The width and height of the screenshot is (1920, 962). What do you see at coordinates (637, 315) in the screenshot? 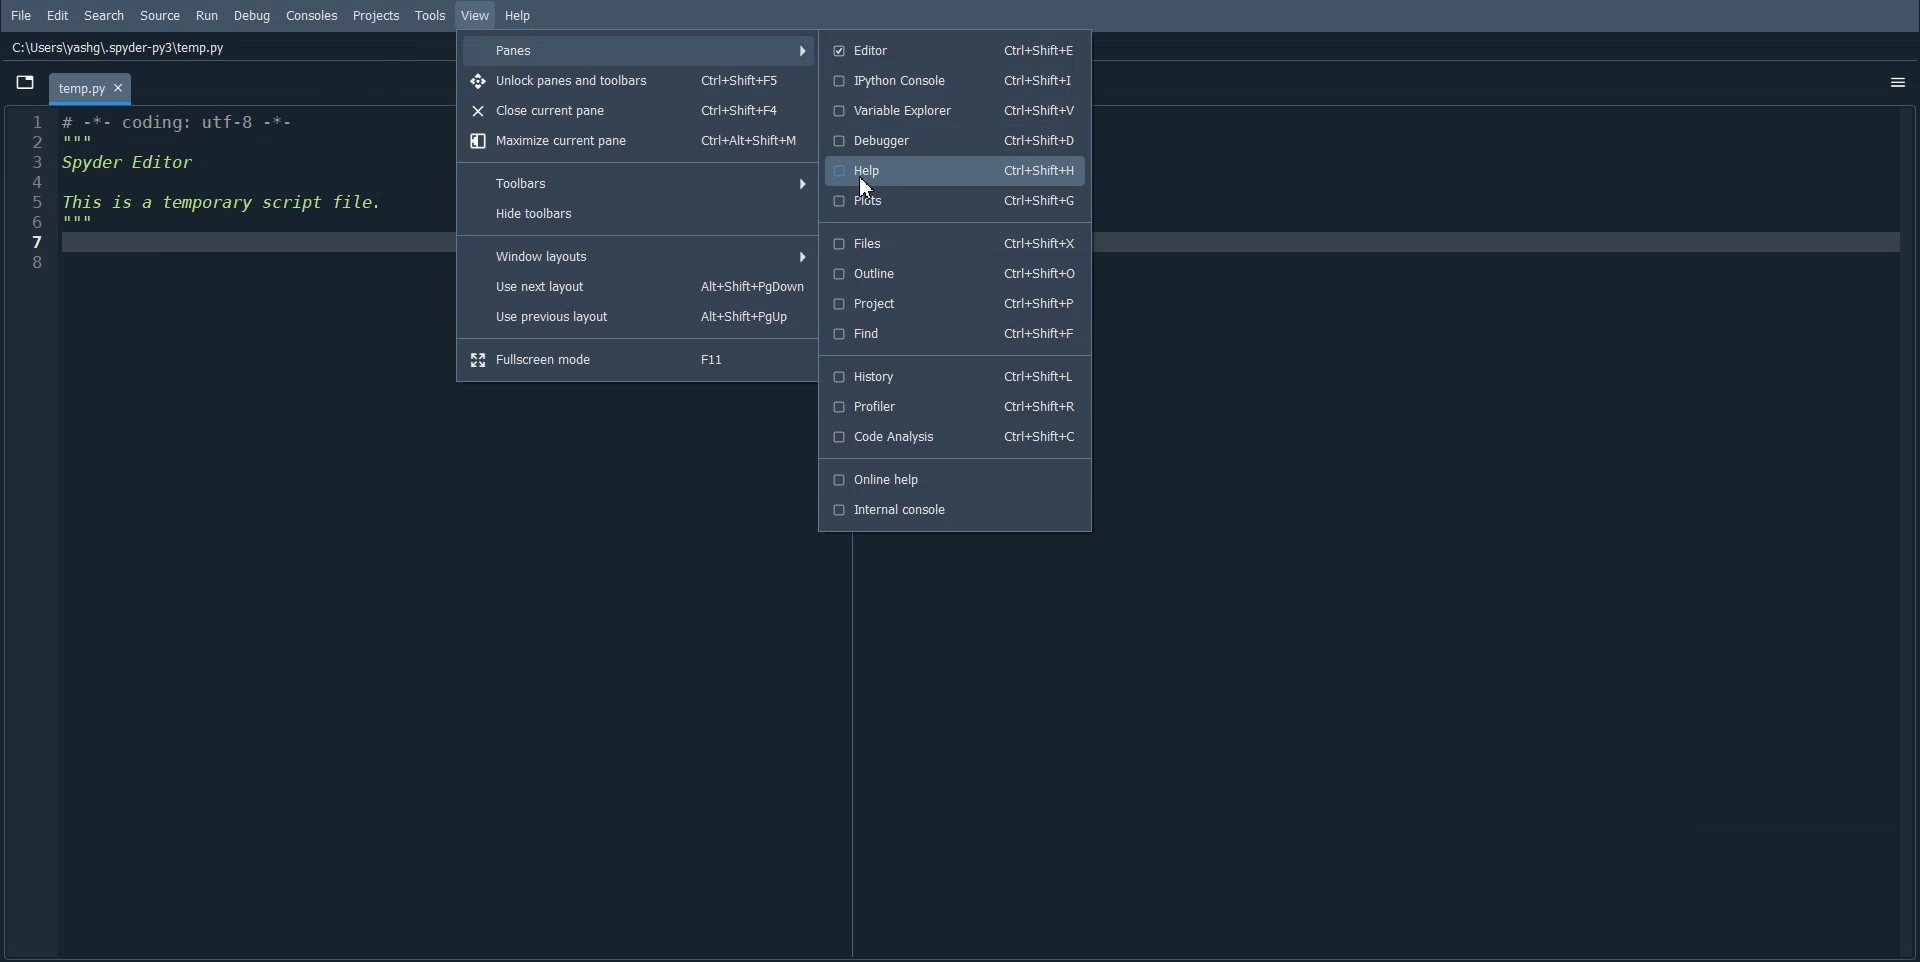
I see `Use previous layout` at bounding box center [637, 315].